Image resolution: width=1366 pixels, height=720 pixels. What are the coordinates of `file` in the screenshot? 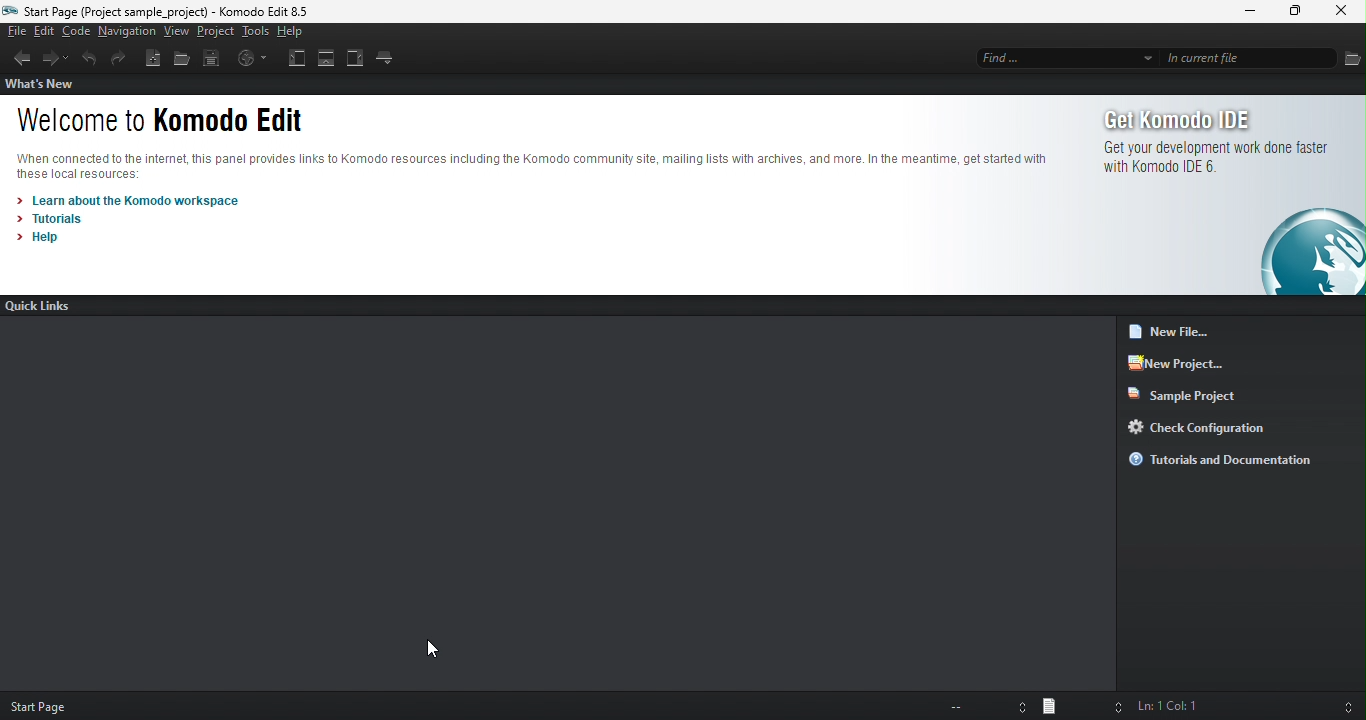 It's located at (1351, 54).